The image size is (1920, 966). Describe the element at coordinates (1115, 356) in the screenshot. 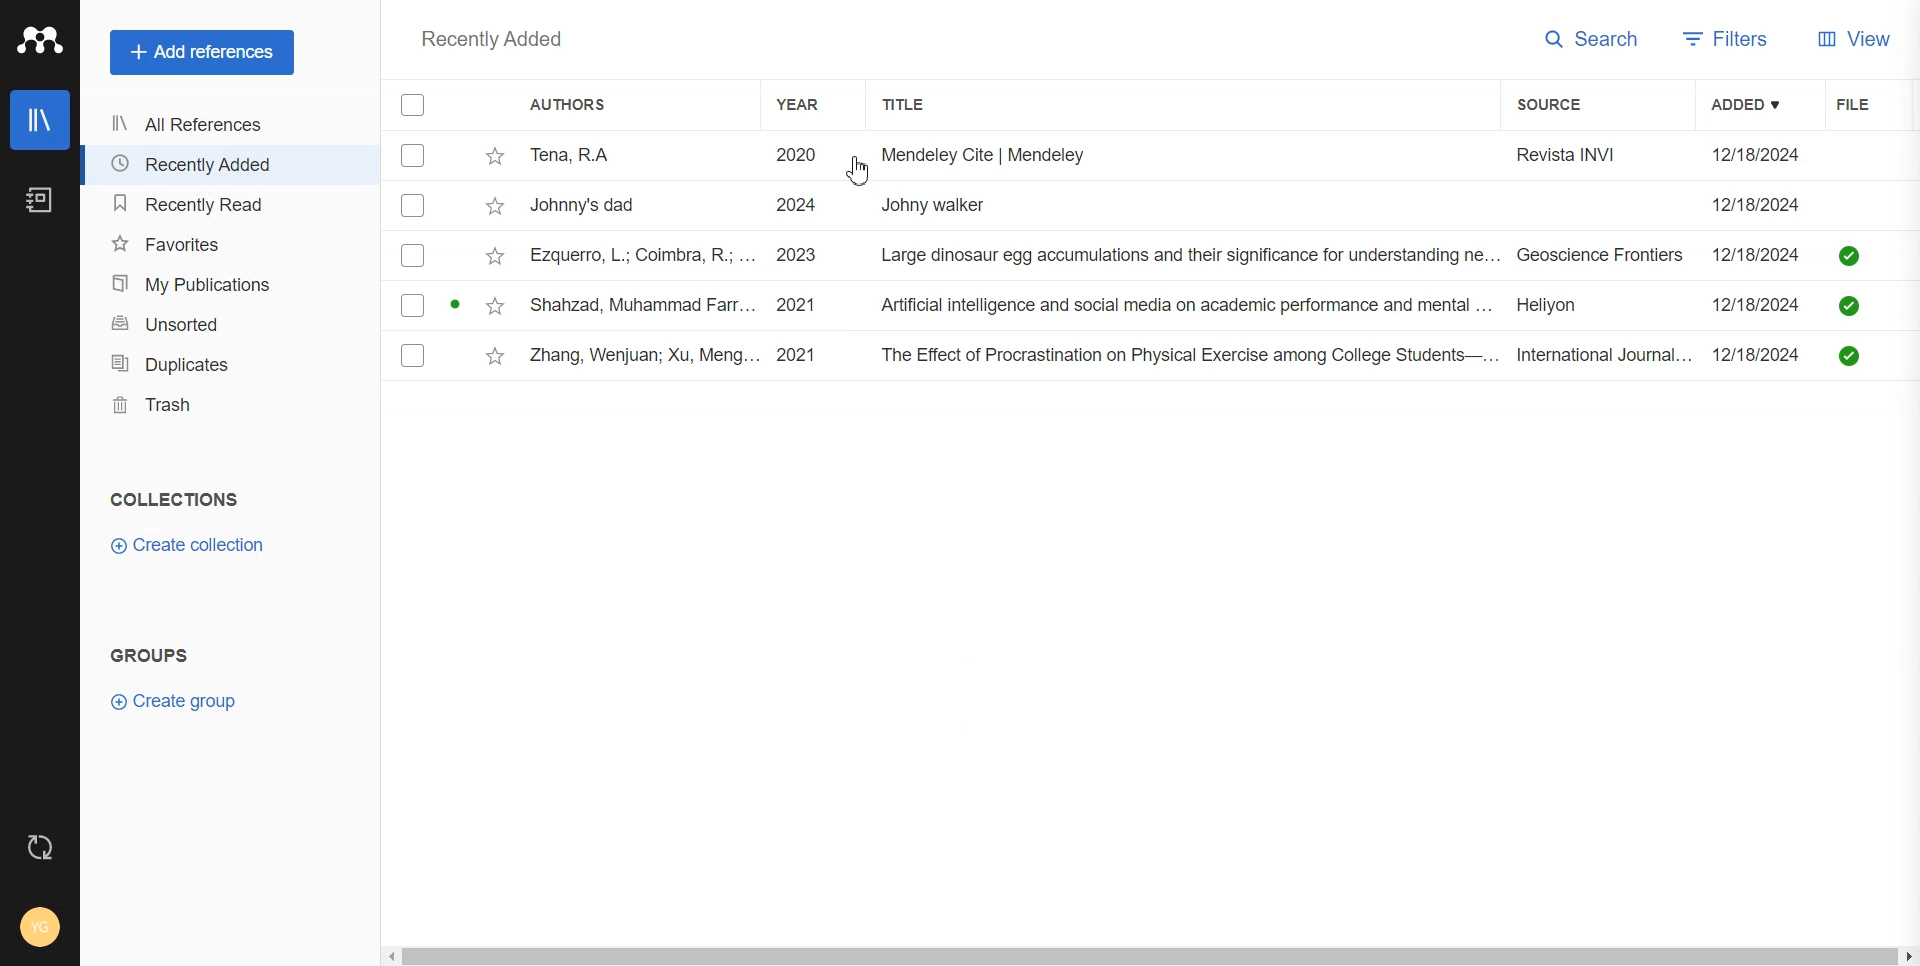

I see `Zhang, Wenjuan; Xu, Meng... 2021 The Effect of Procrastination on Physical Exercise among College Students—... International Journal...` at that location.